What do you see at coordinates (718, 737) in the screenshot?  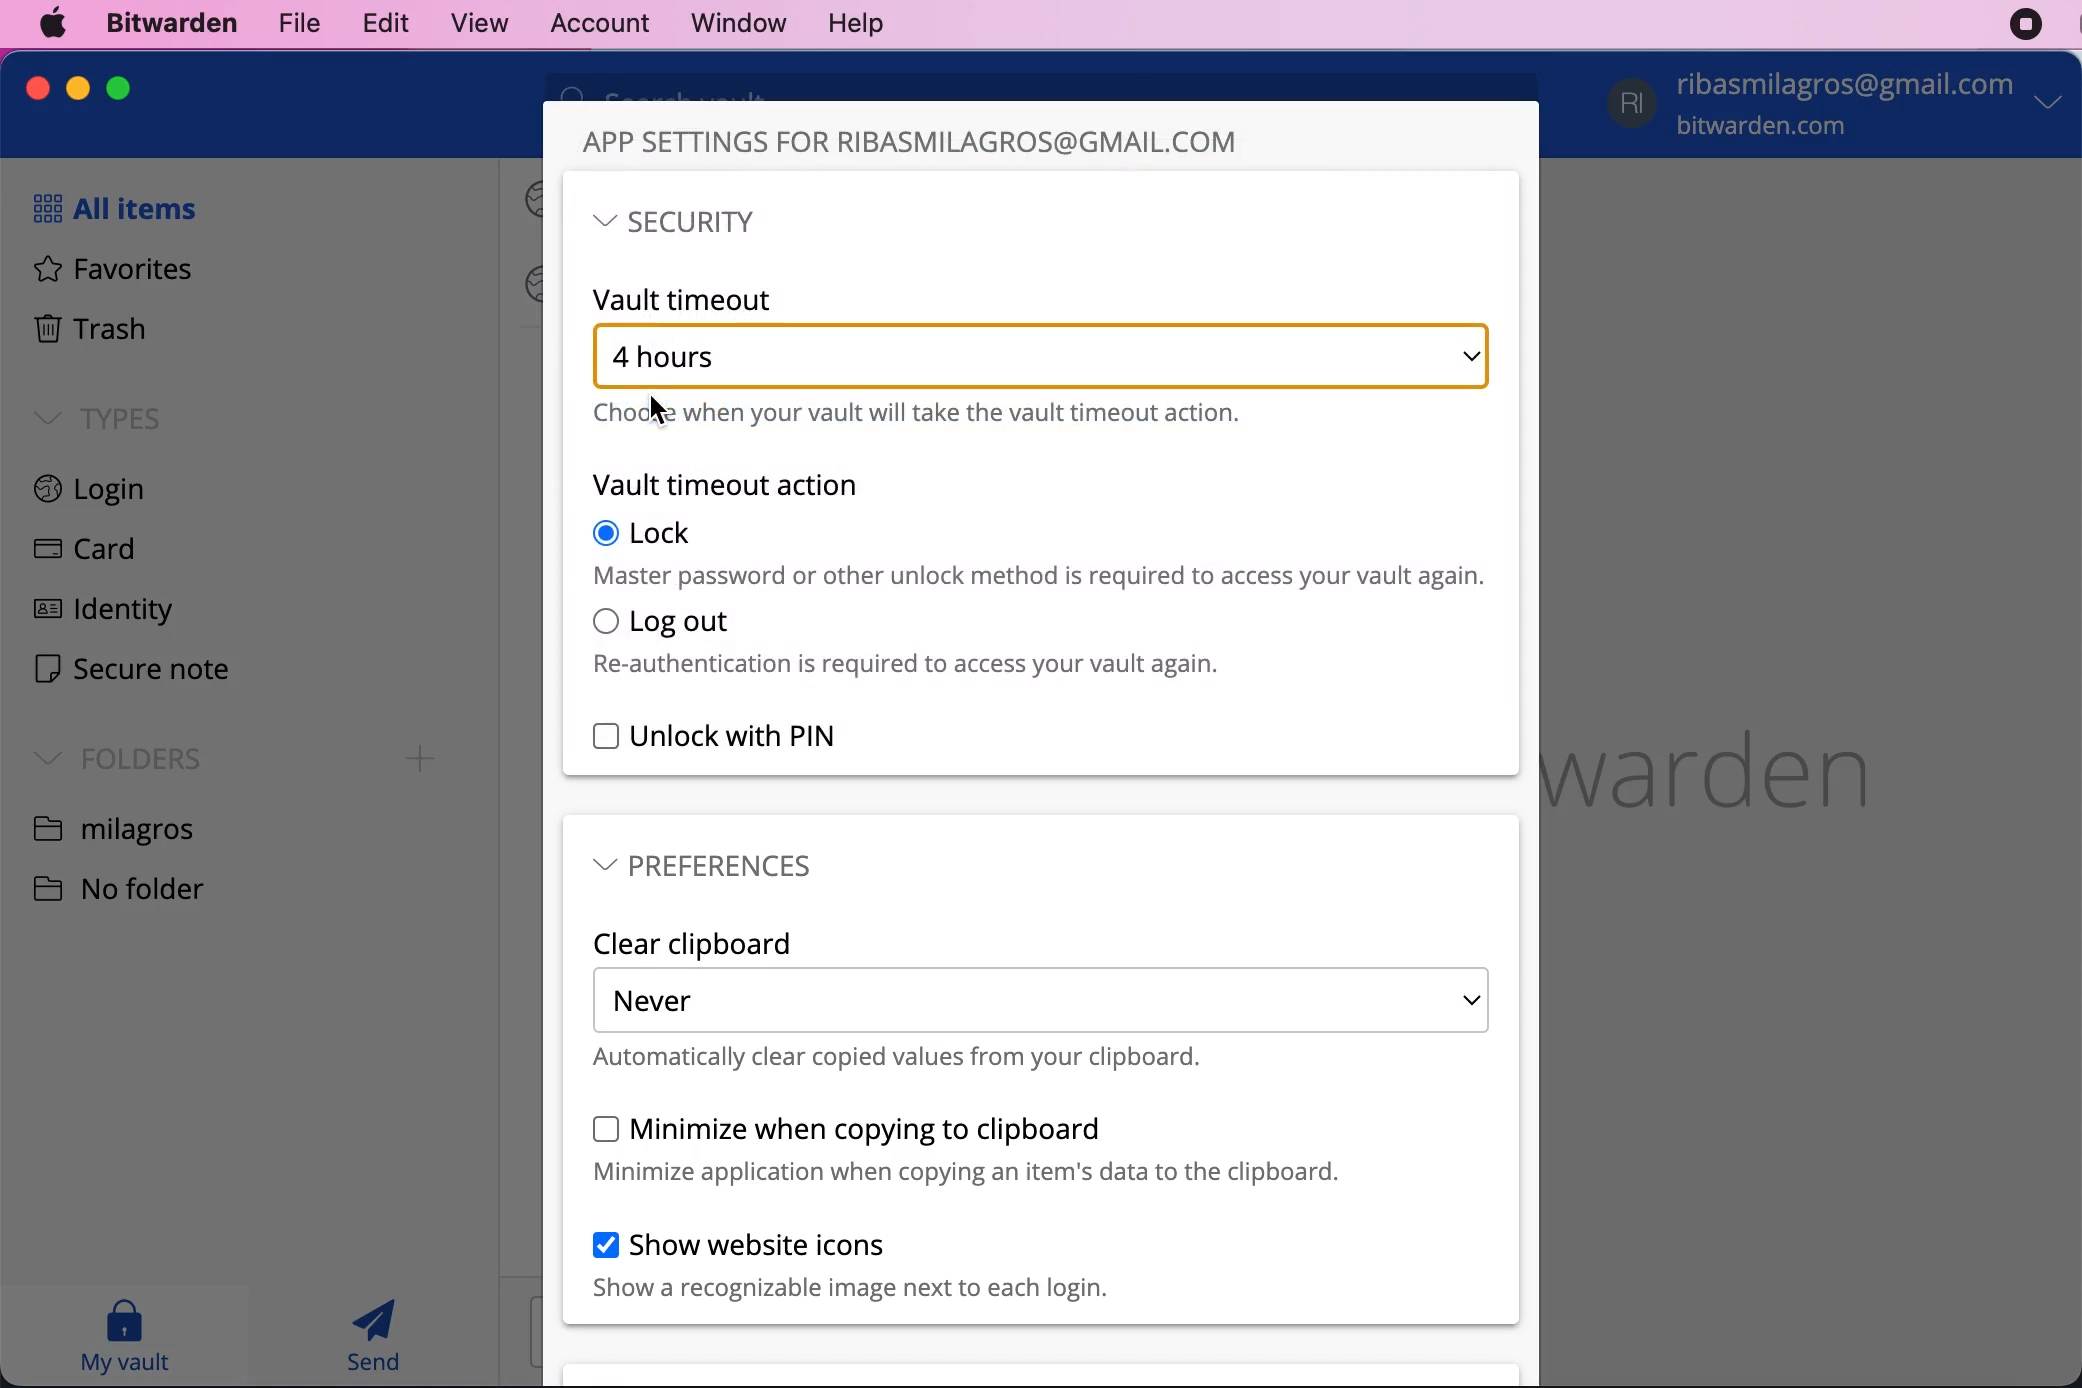 I see `unlock with pin` at bounding box center [718, 737].